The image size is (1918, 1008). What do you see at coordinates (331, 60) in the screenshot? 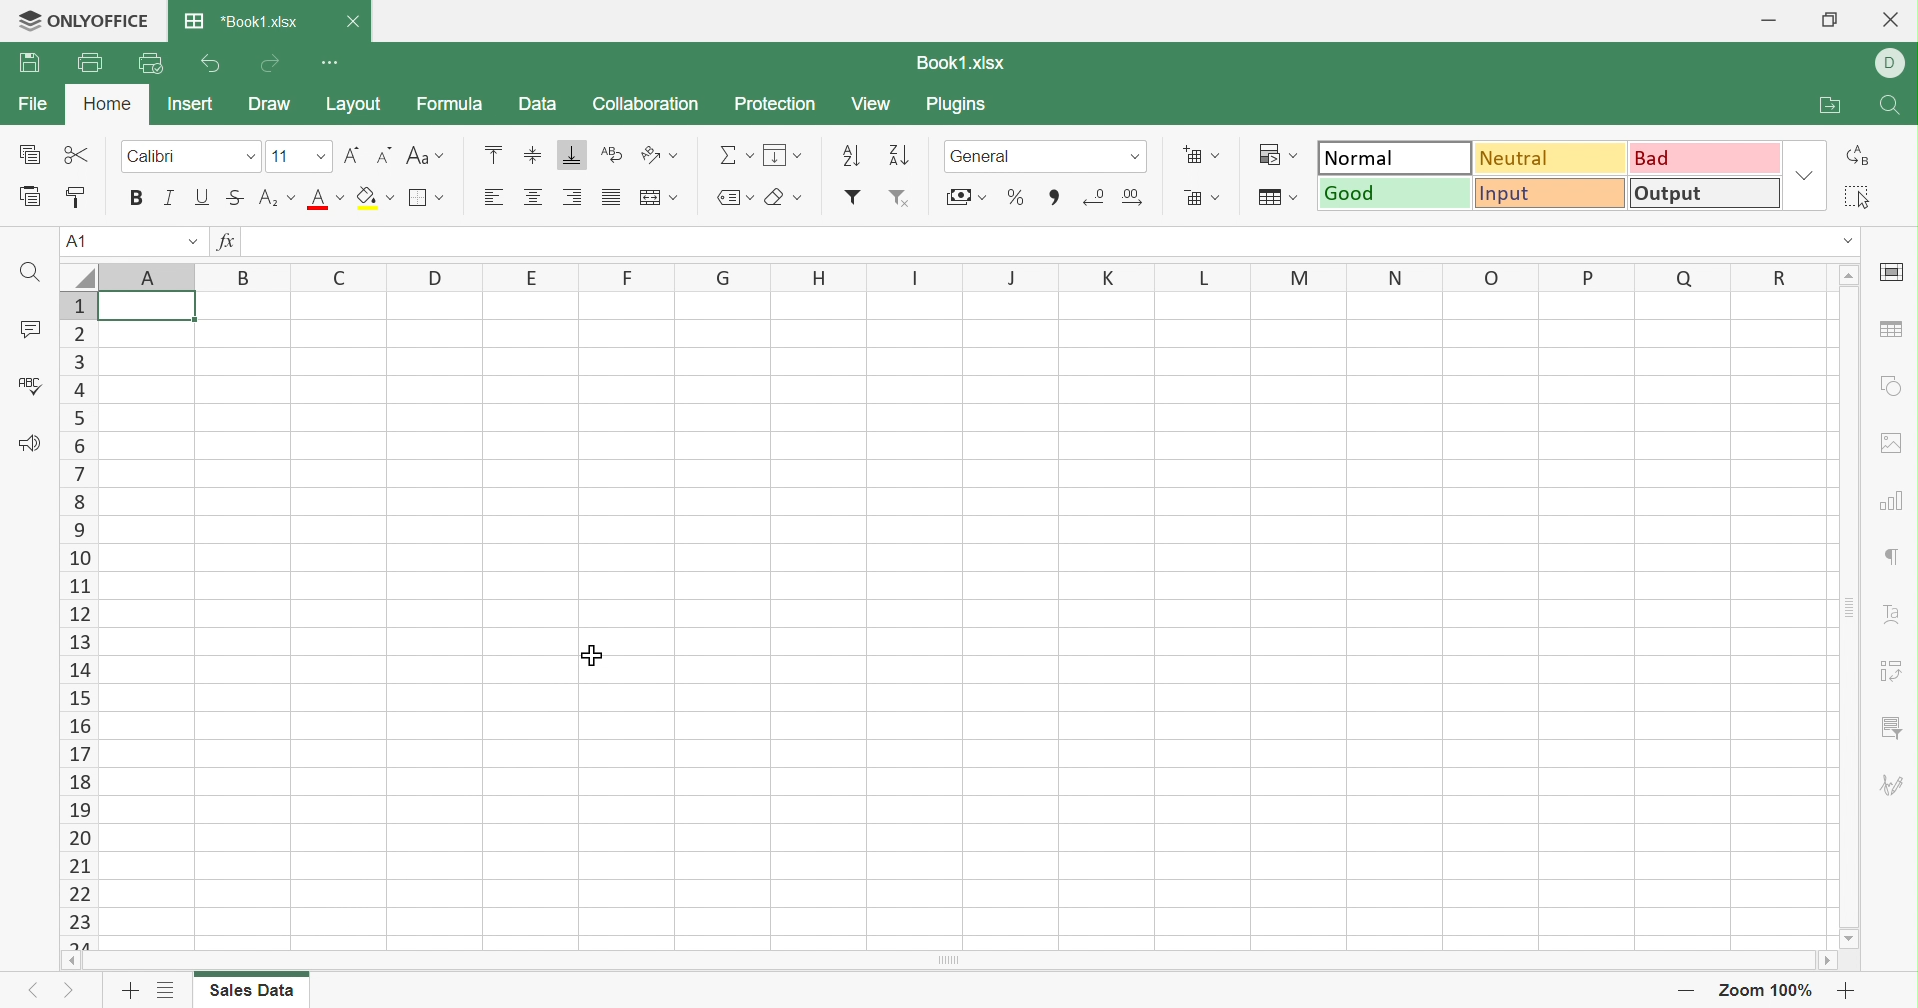
I see `Customize Quick Access Toolbar` at bounding box center [331, 60].